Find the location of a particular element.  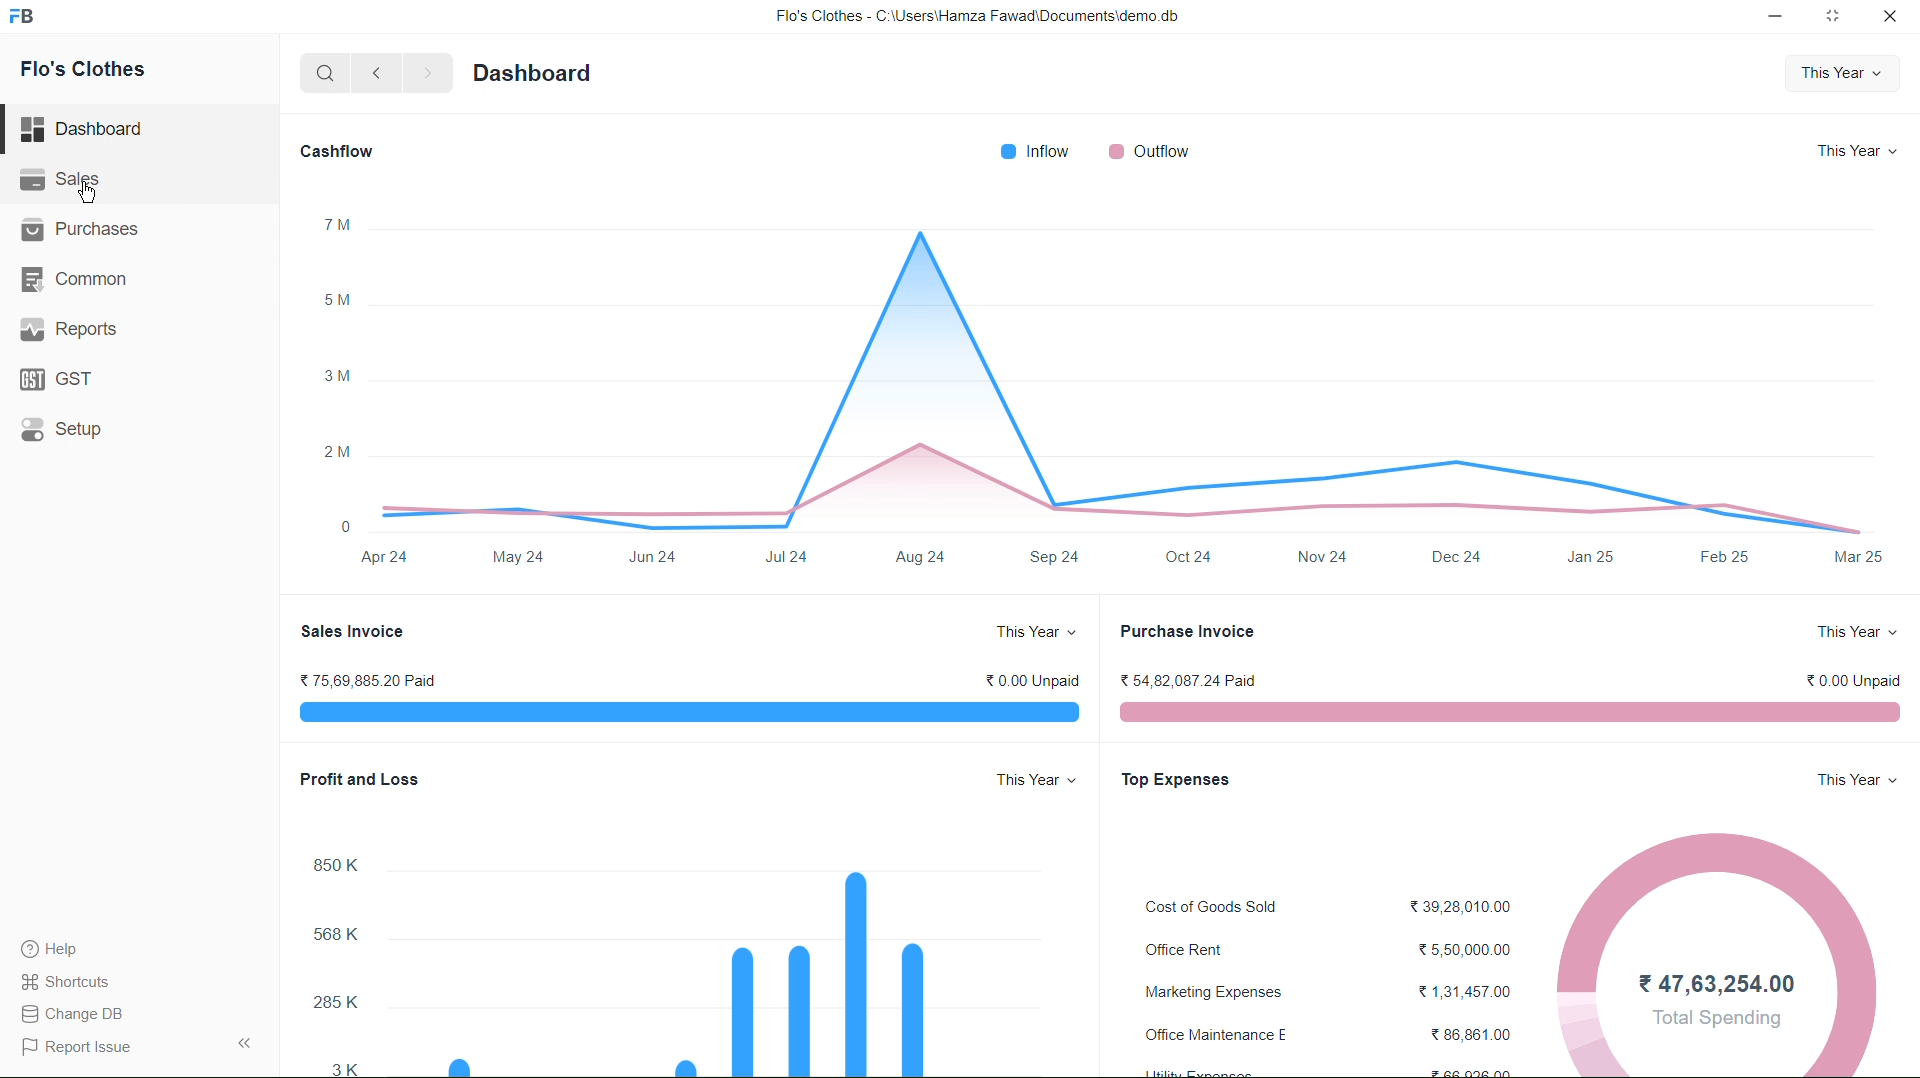

285K is located at coordinates (330, 1003).